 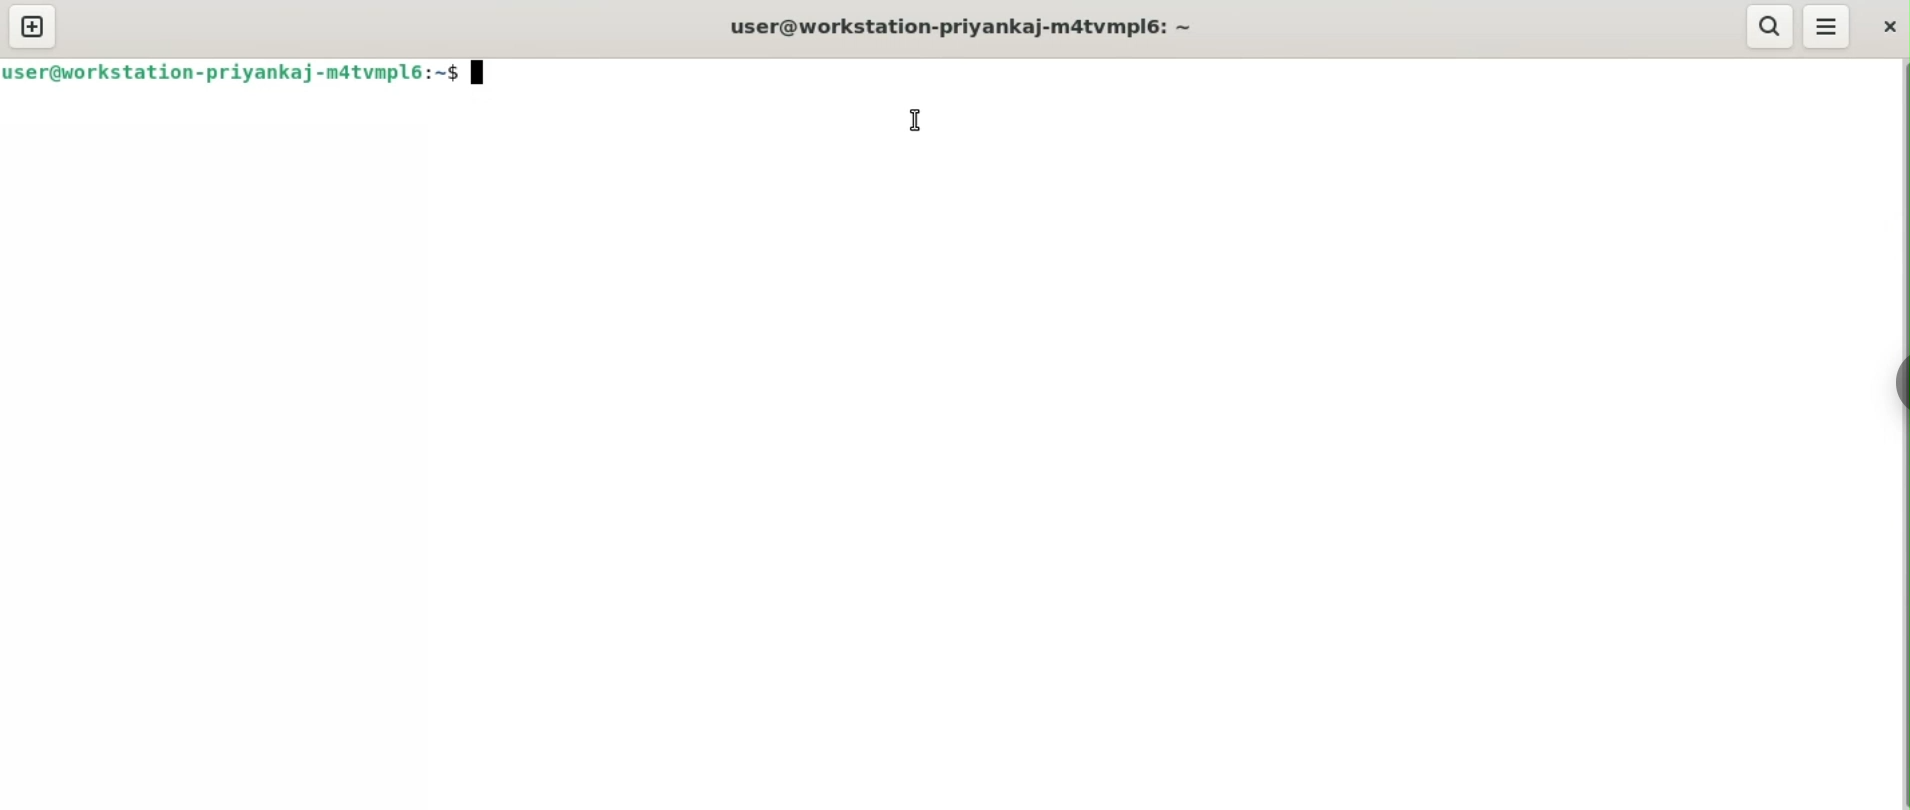 I want to click on user@workstation-priyankaj-m4tvmpl6:~, so click(x=961, y=26).